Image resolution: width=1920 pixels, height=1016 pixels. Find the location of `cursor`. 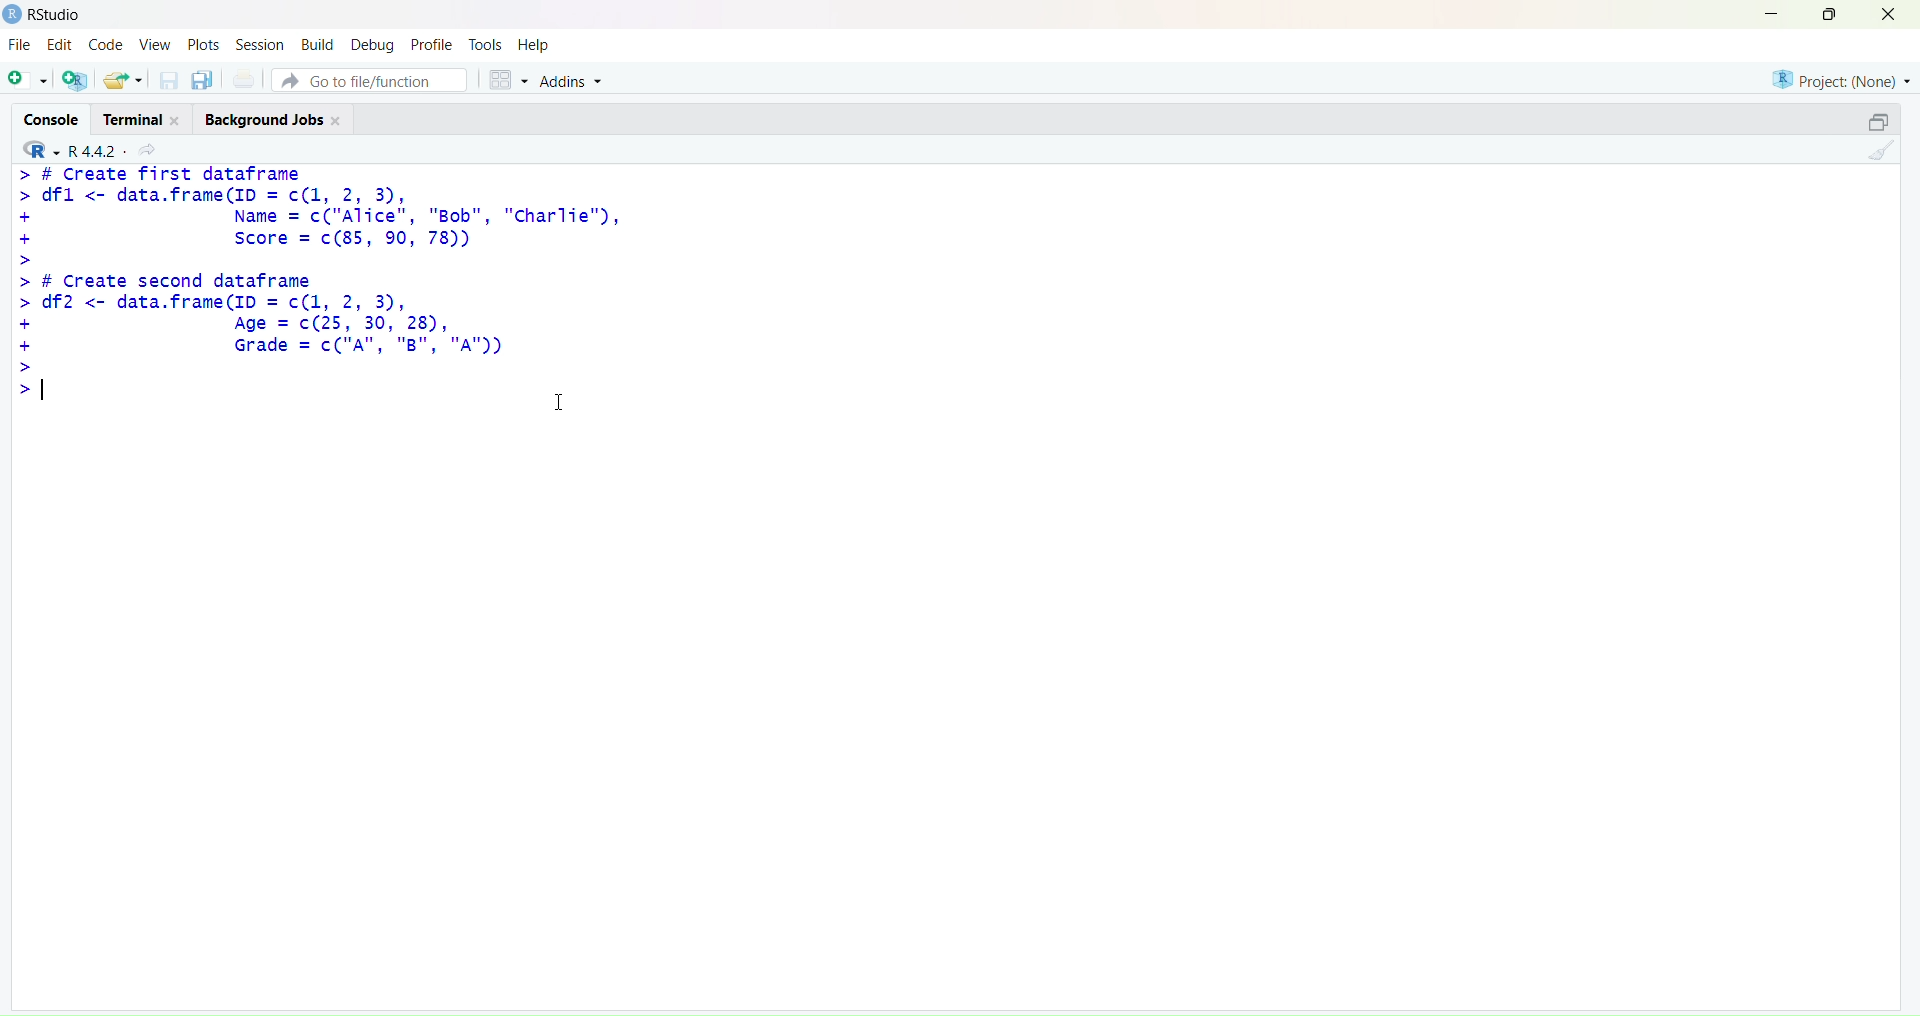

cursor is located at coordinates (560, 403).